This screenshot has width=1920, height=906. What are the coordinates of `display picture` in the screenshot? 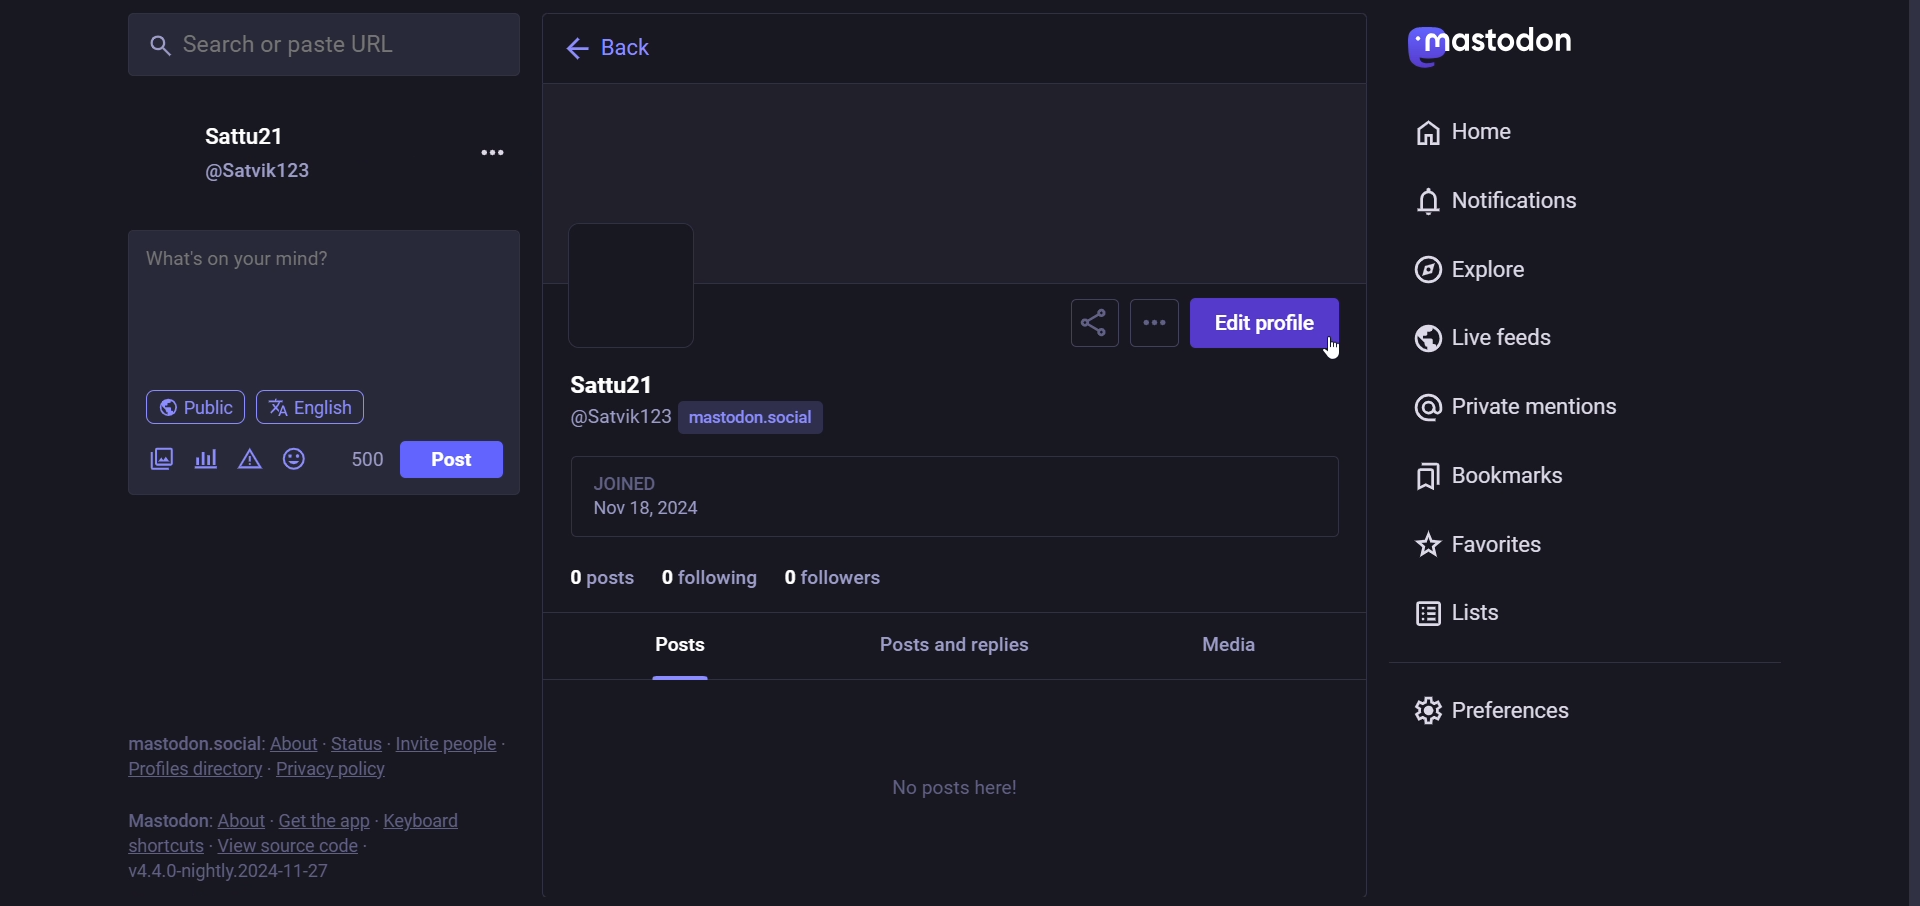 It's located at (614, 320).